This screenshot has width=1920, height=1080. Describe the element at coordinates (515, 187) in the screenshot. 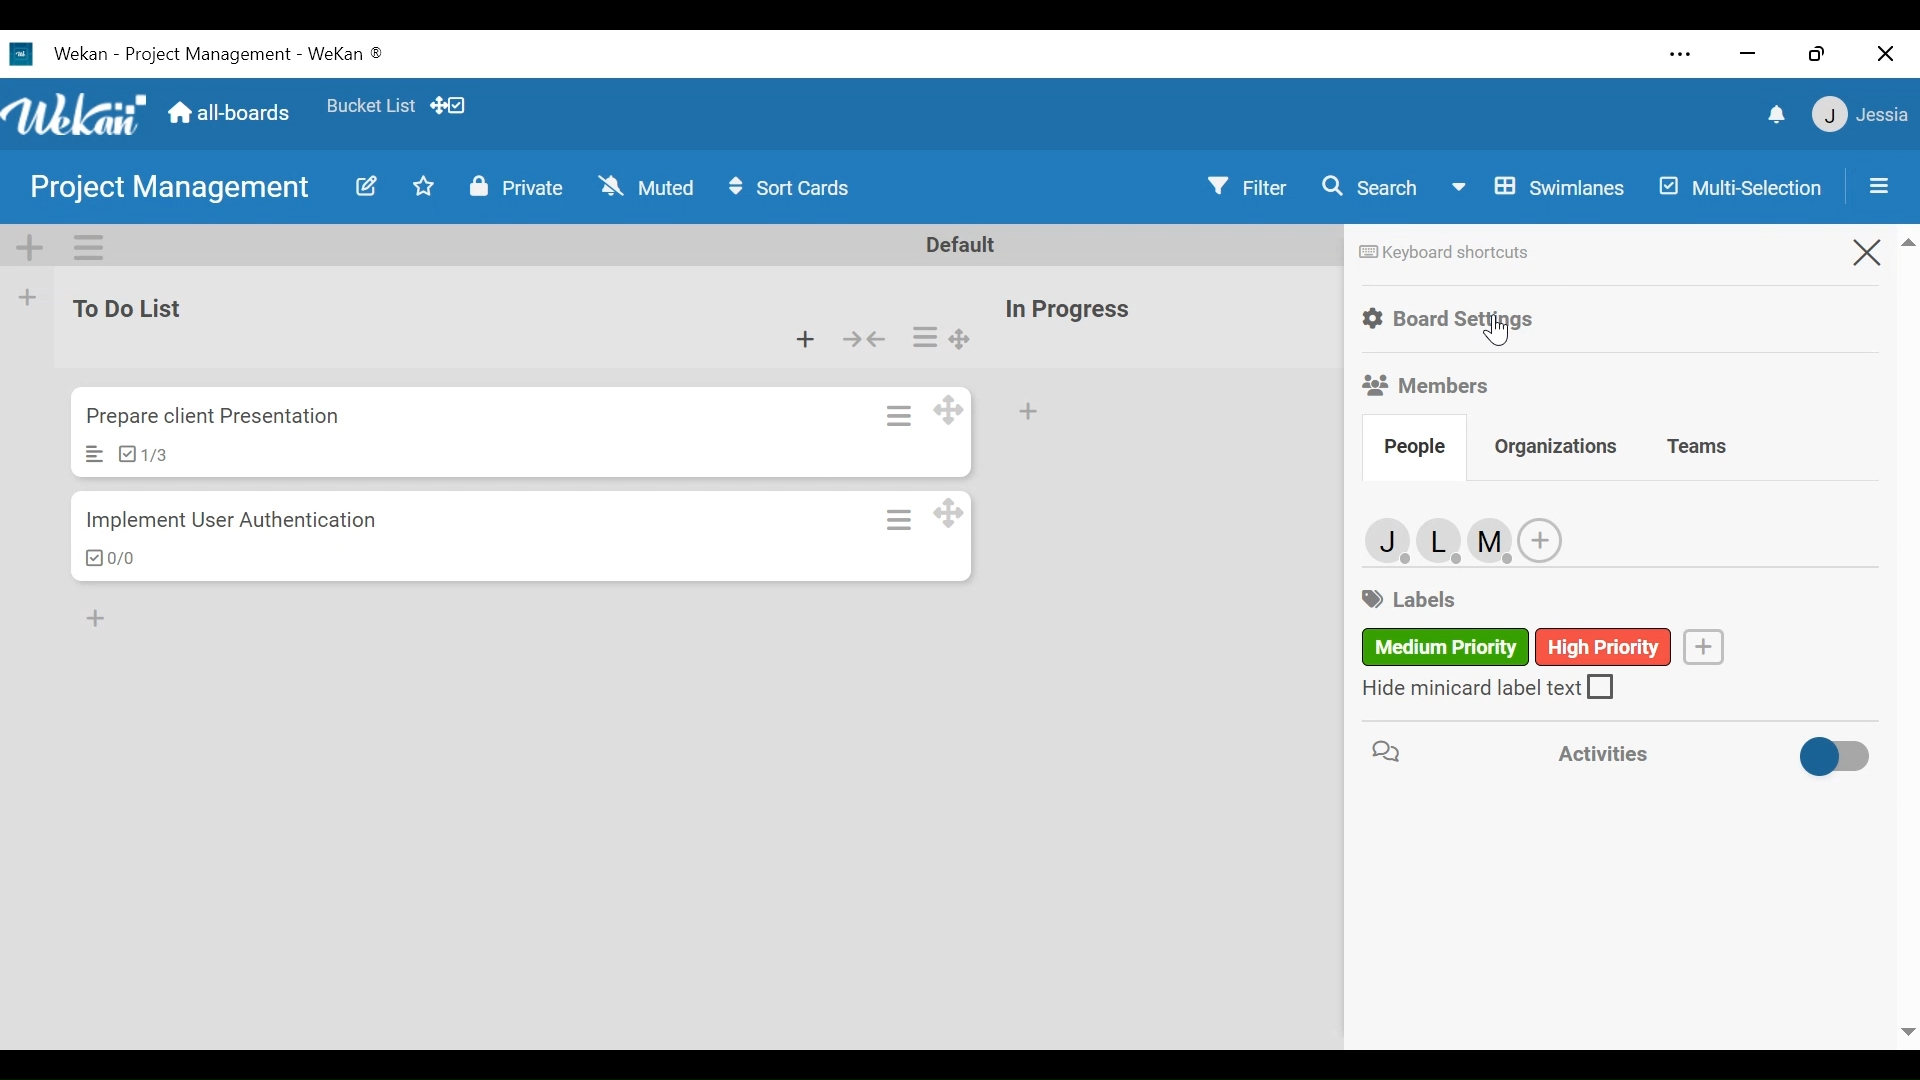

I see `Private` at that location.